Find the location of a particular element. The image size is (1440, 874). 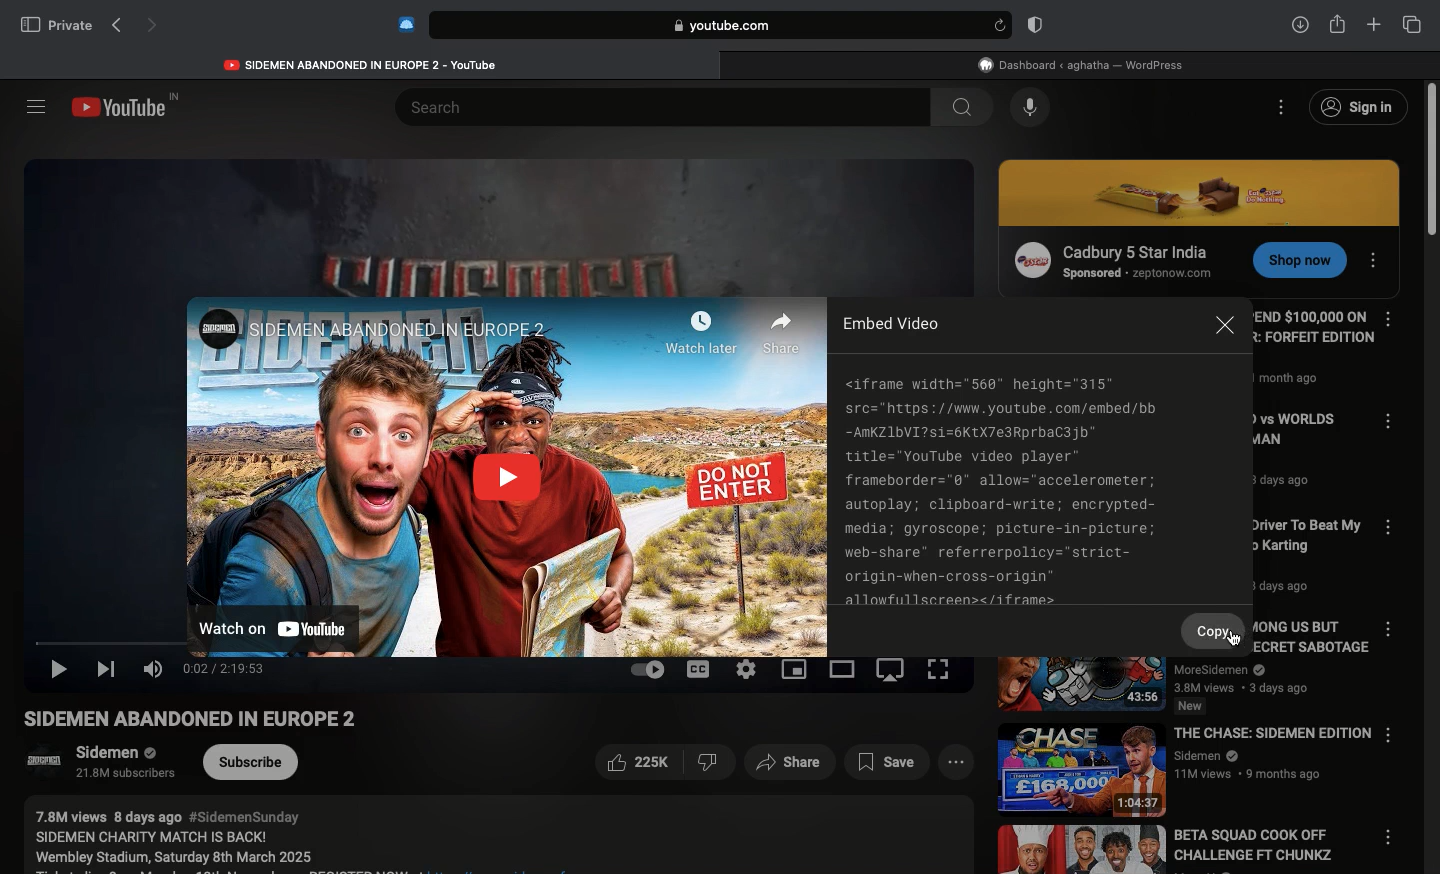

Description is located at coordinates (491, 835).